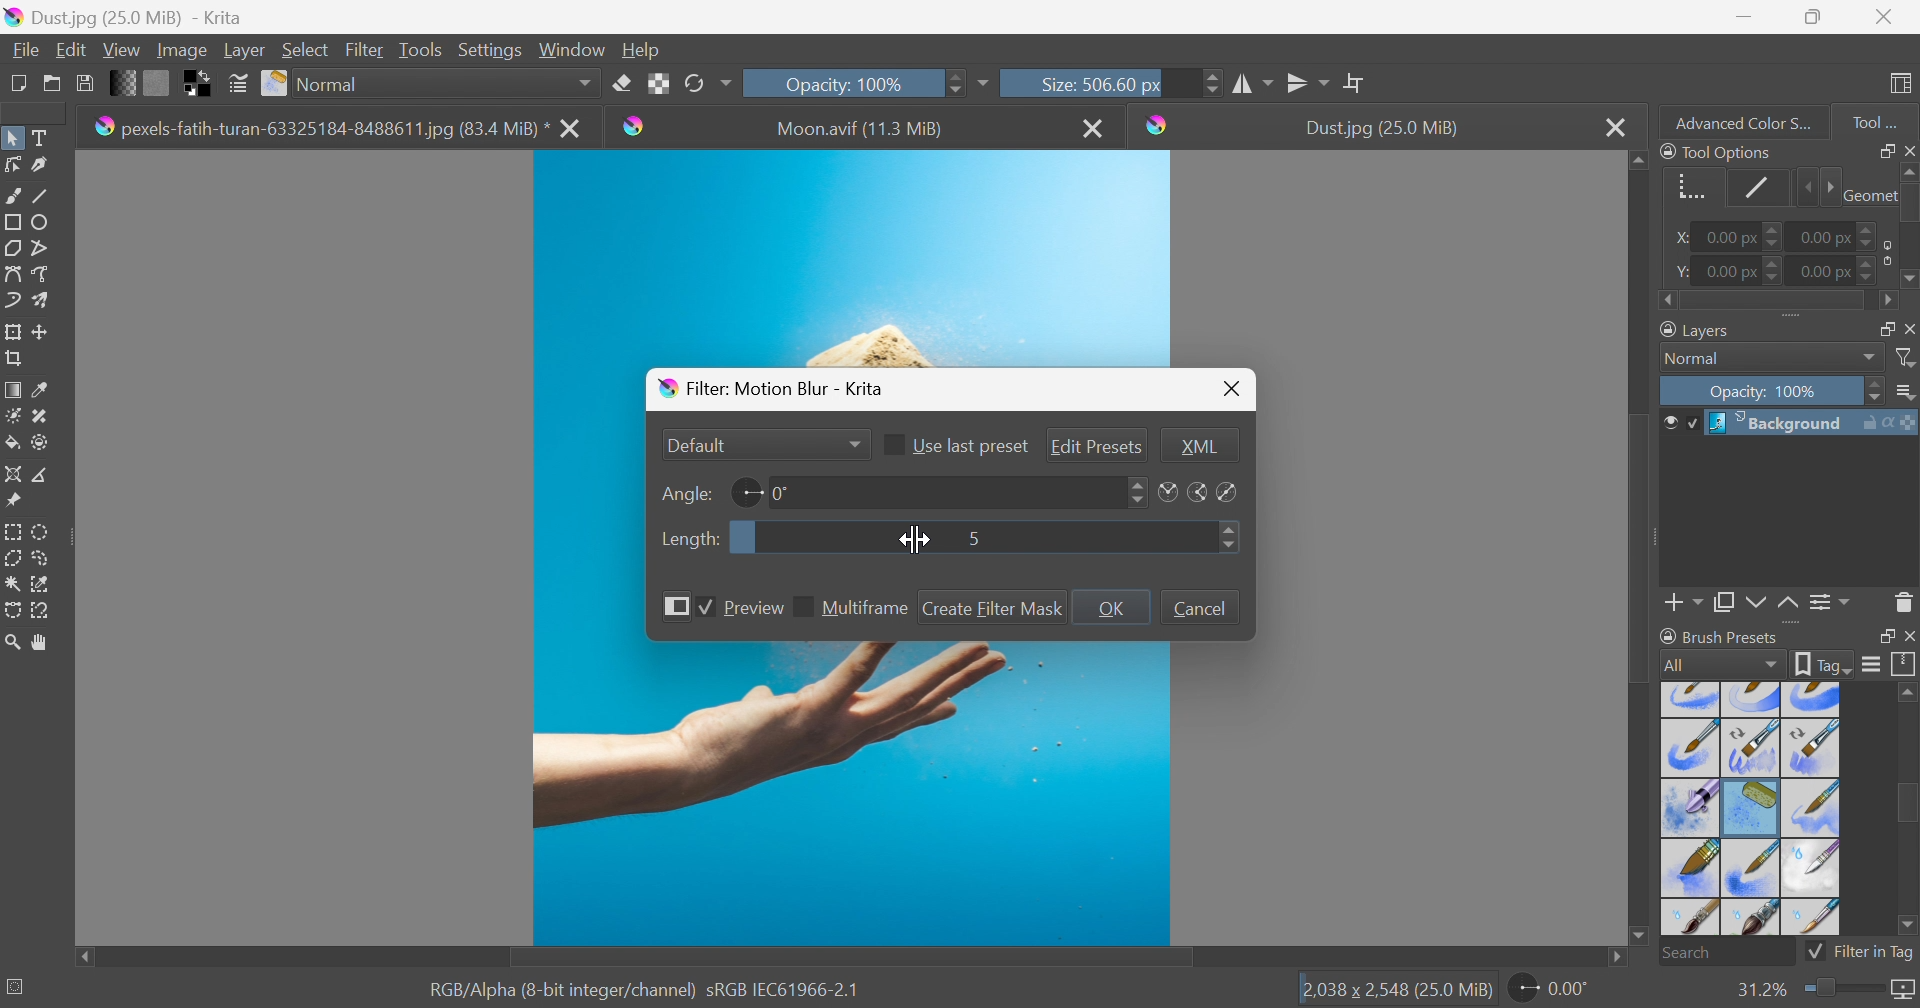  What do you see at coordinates (690, 540) in the screenshot?
I see `Length:` at bounding box center [690, 540].